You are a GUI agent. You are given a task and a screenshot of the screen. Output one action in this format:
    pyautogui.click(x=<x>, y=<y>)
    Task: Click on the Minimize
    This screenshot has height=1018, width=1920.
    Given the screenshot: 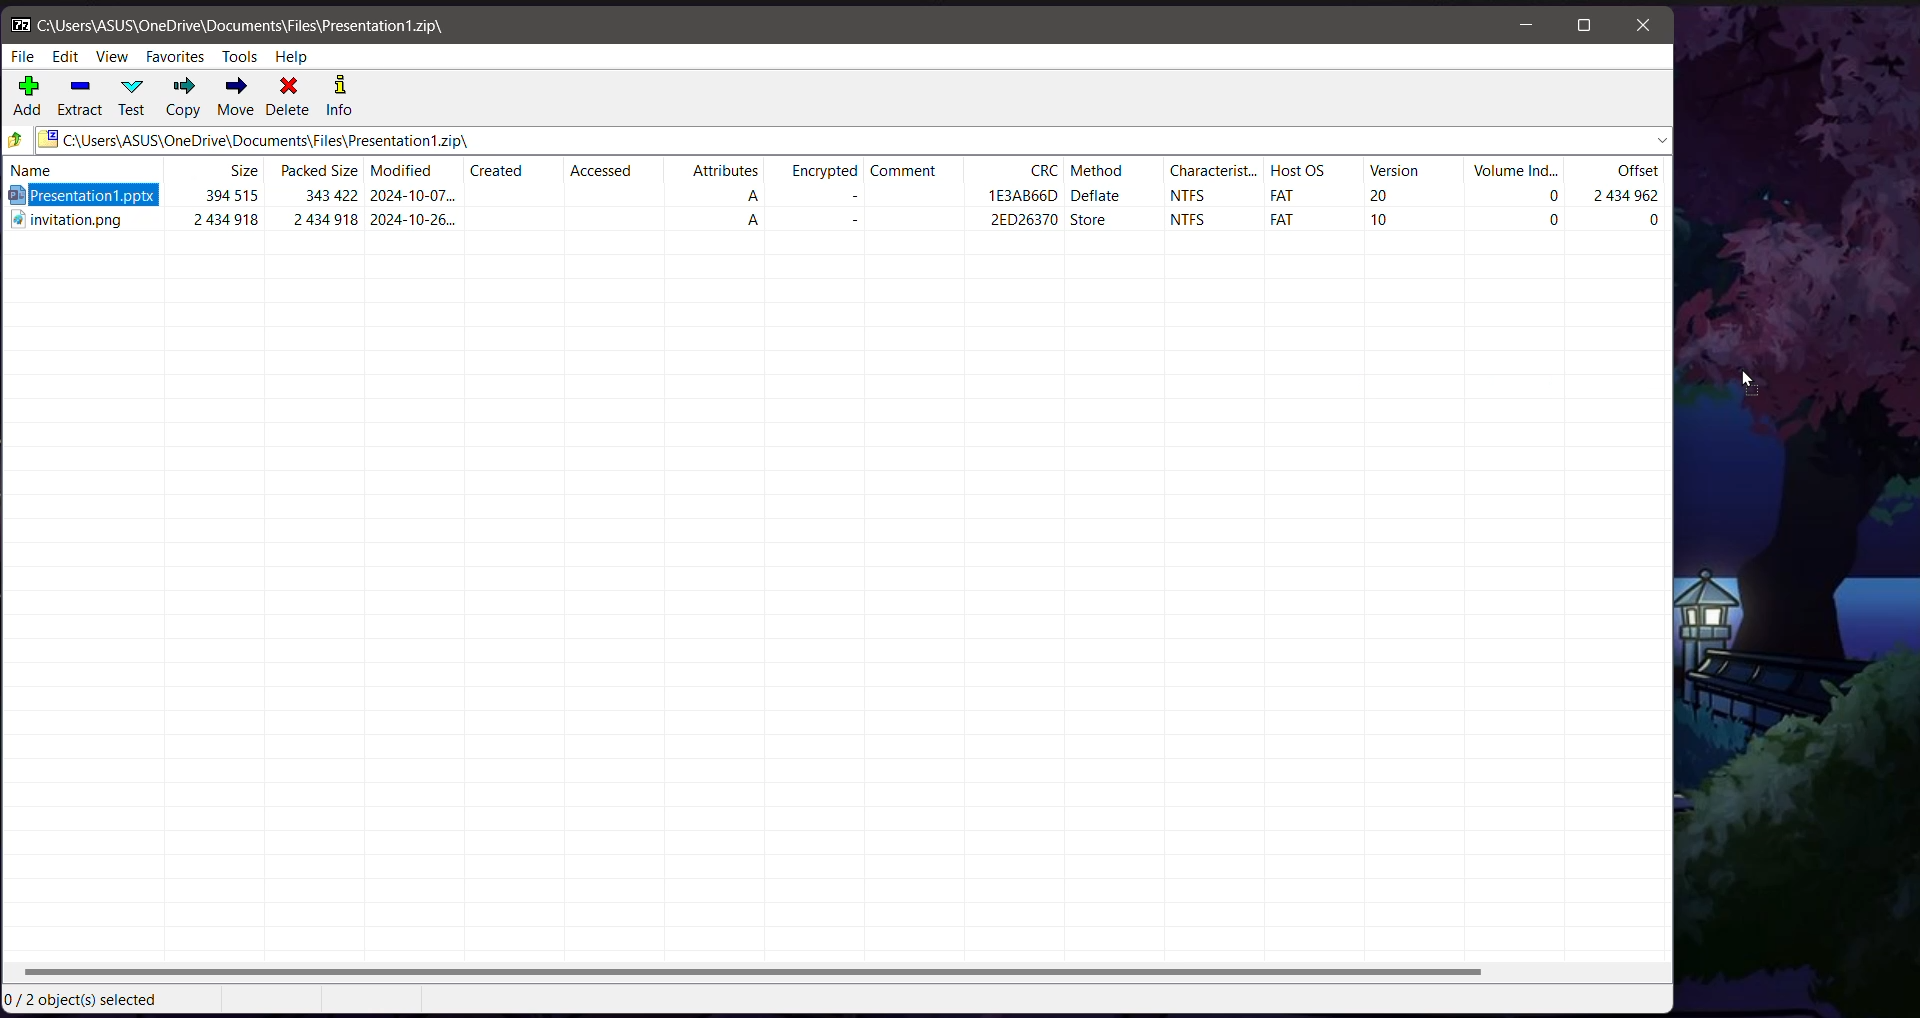 What is the action you would take?
    pyautogui.click(x=1530, y=25)
    